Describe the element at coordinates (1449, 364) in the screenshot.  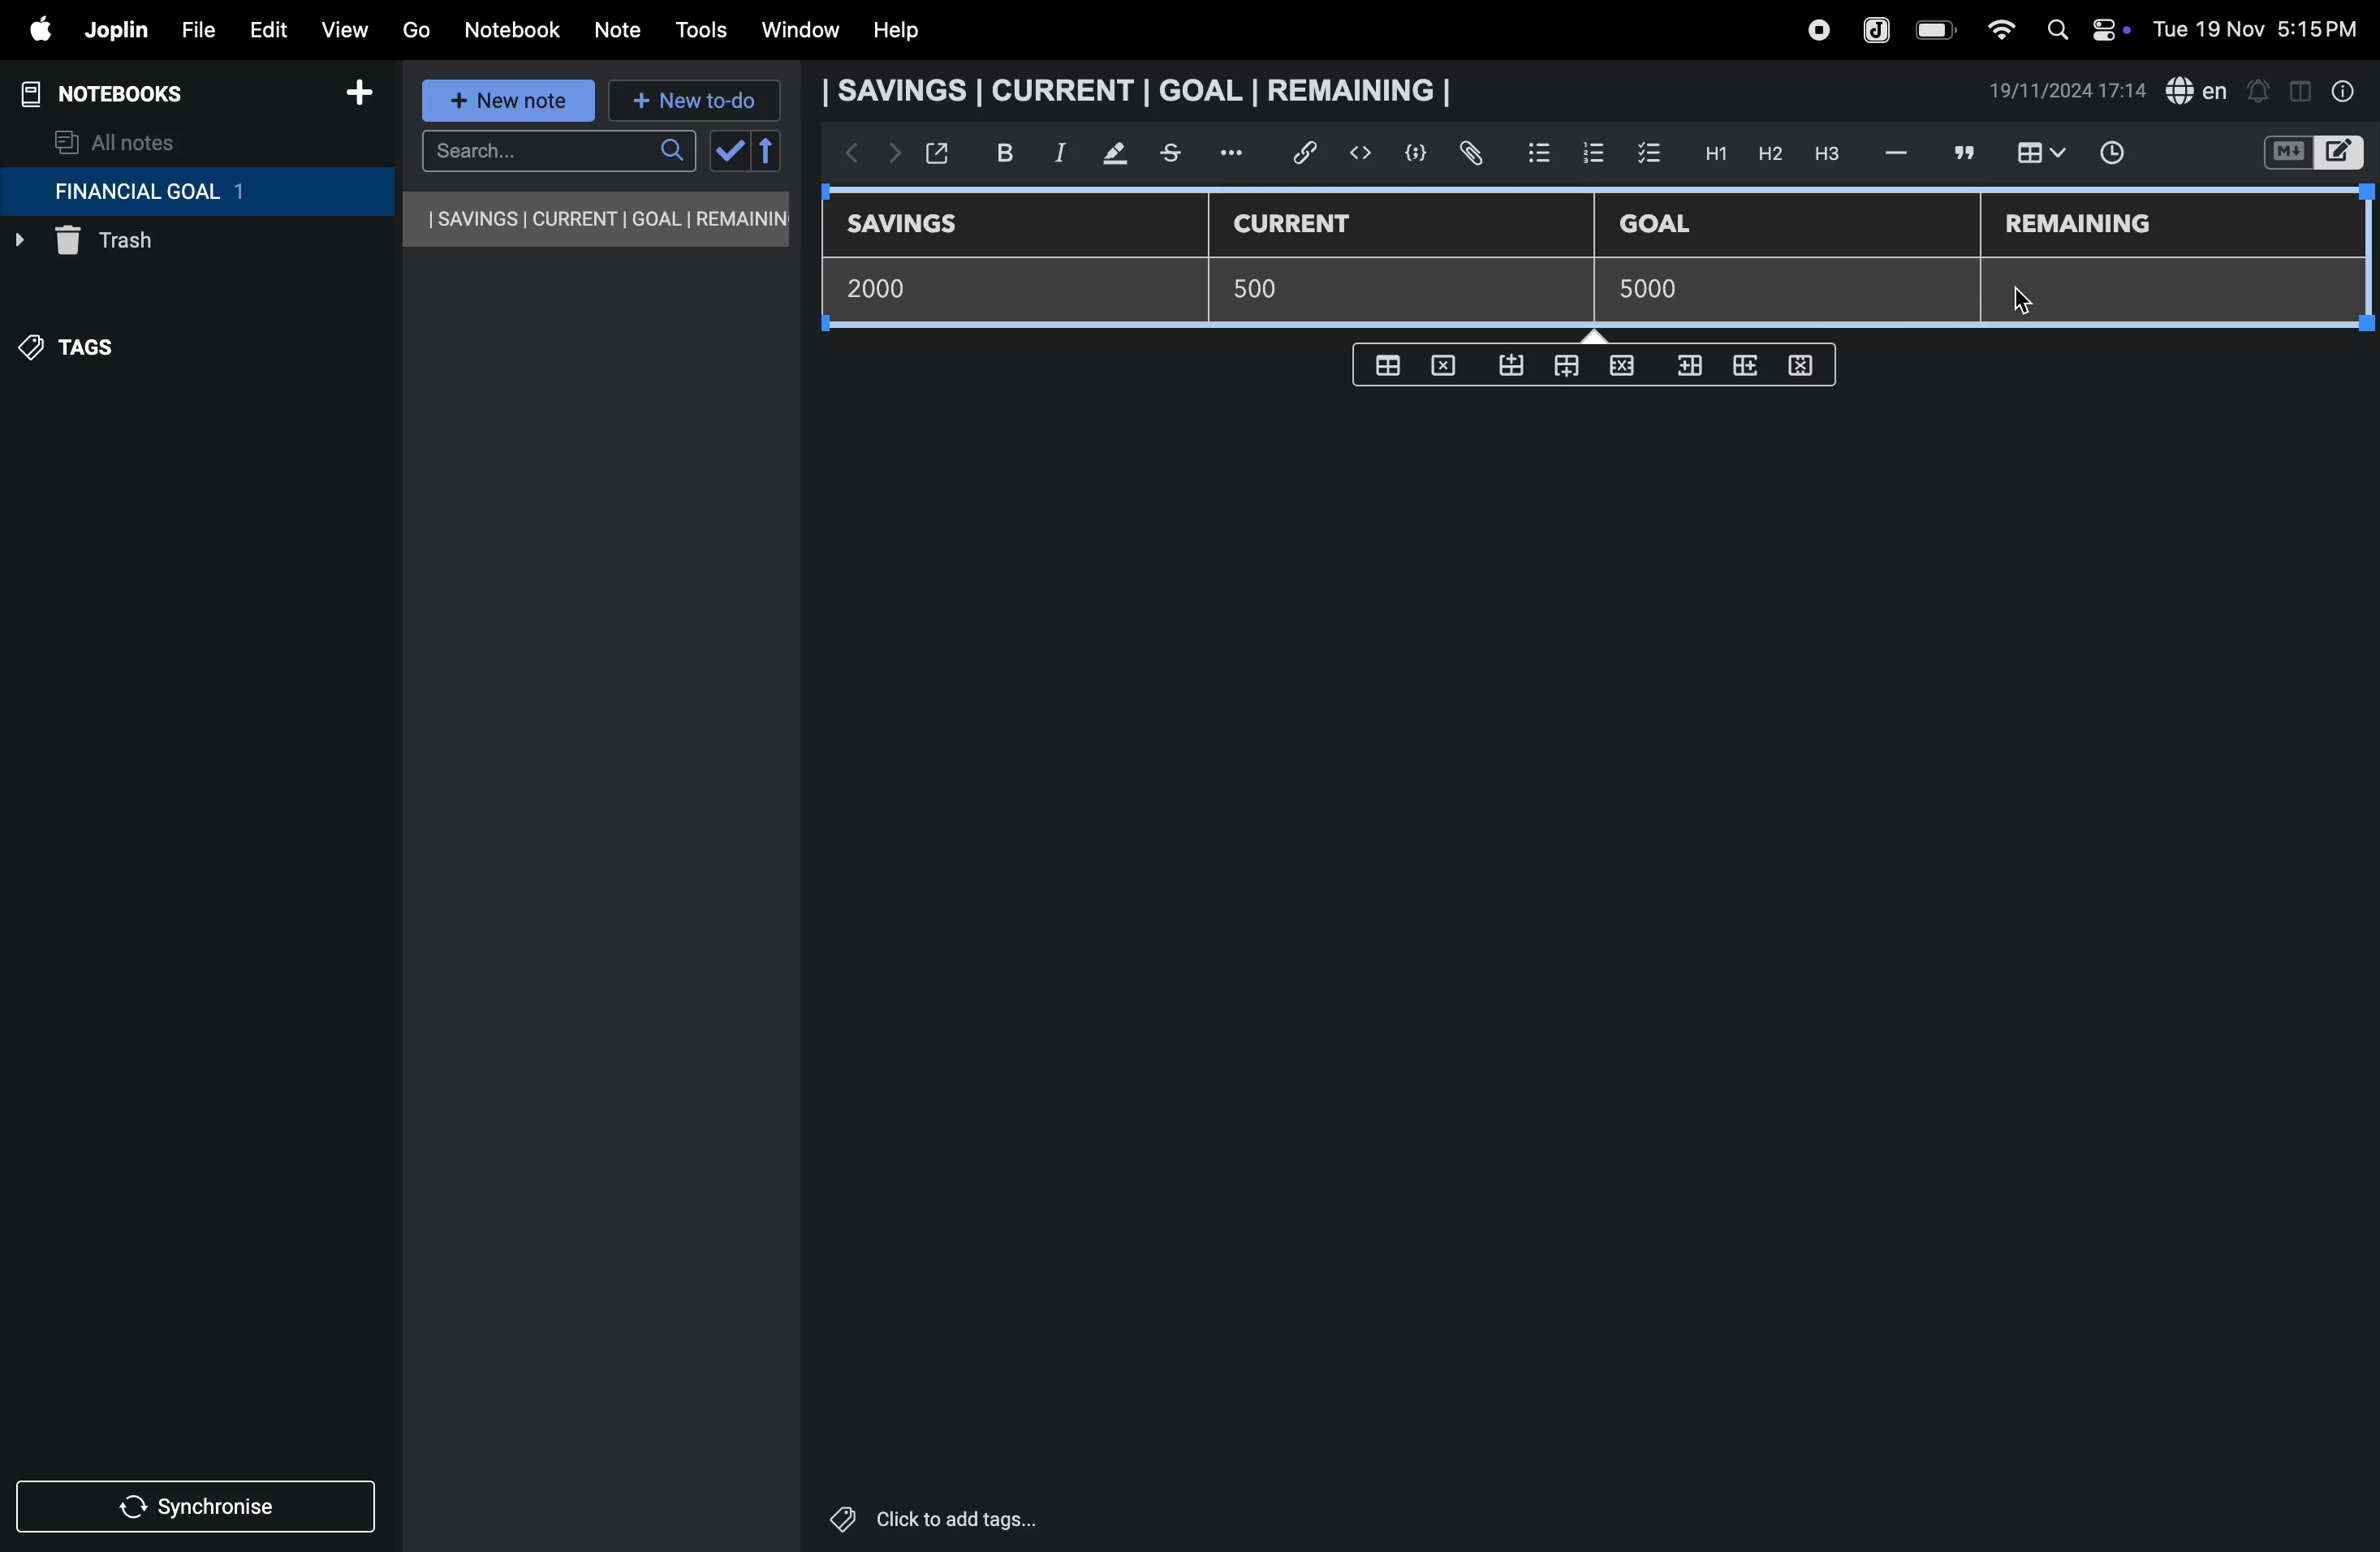
I see `delete` at that location.